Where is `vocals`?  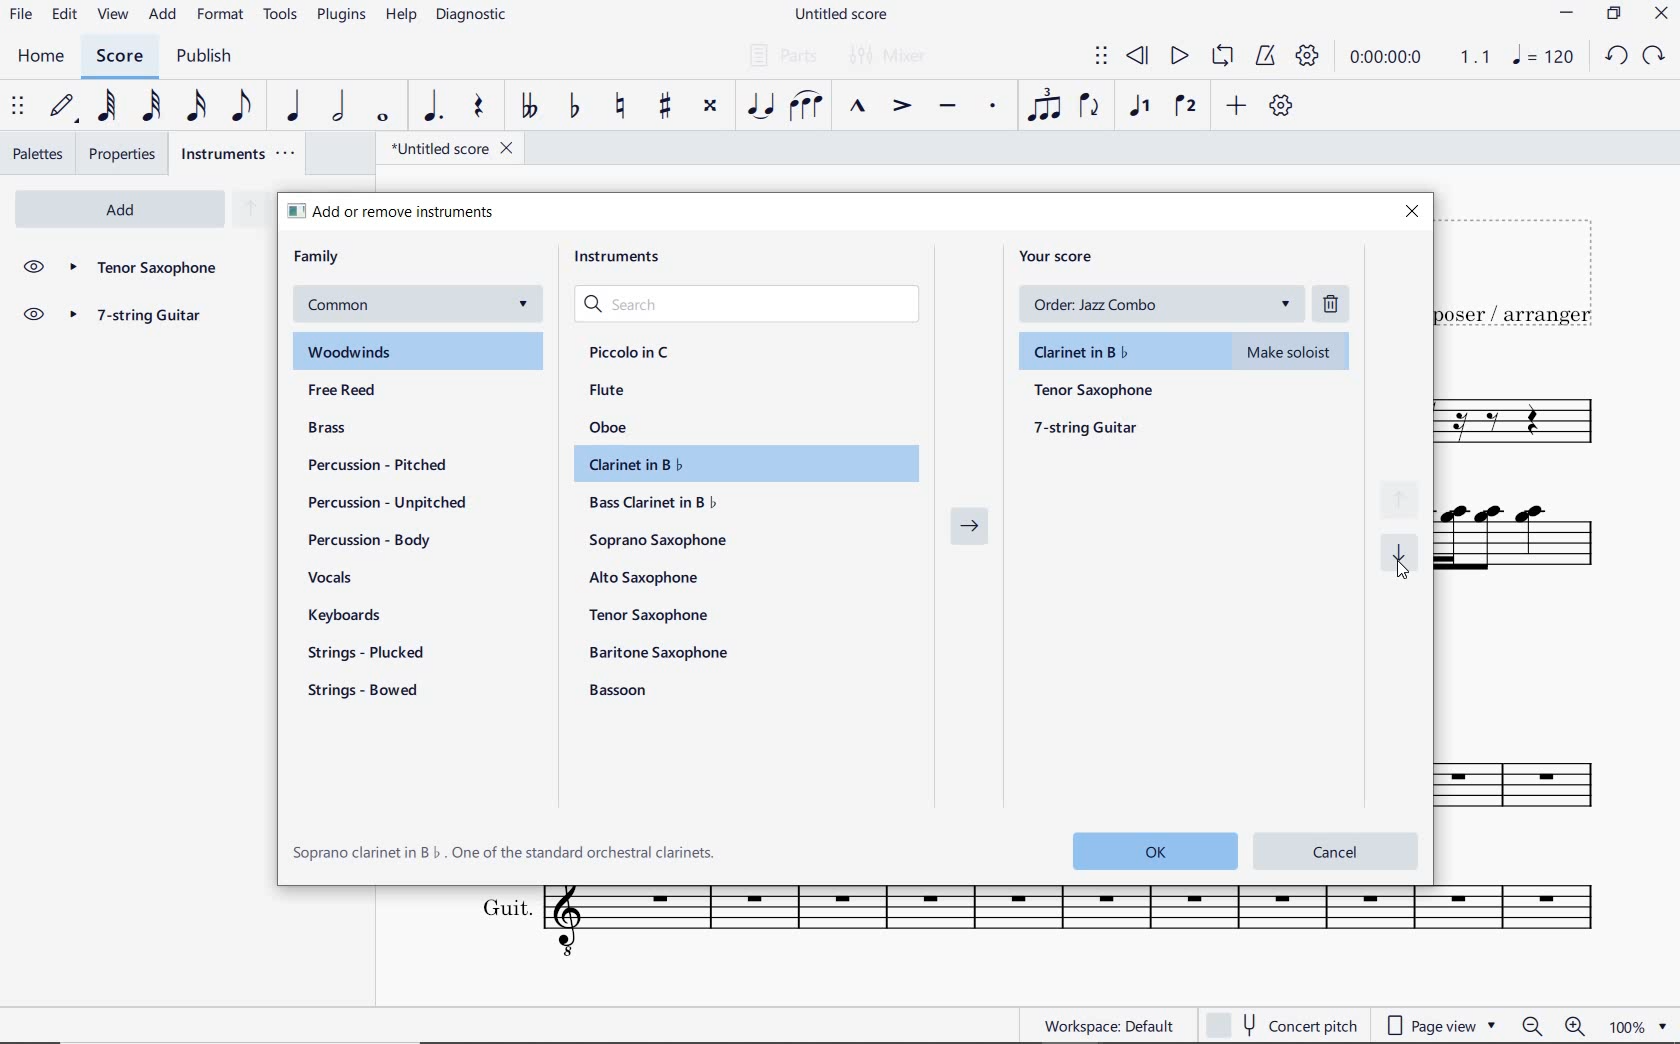 vocals is located at coordinates (331, 579).